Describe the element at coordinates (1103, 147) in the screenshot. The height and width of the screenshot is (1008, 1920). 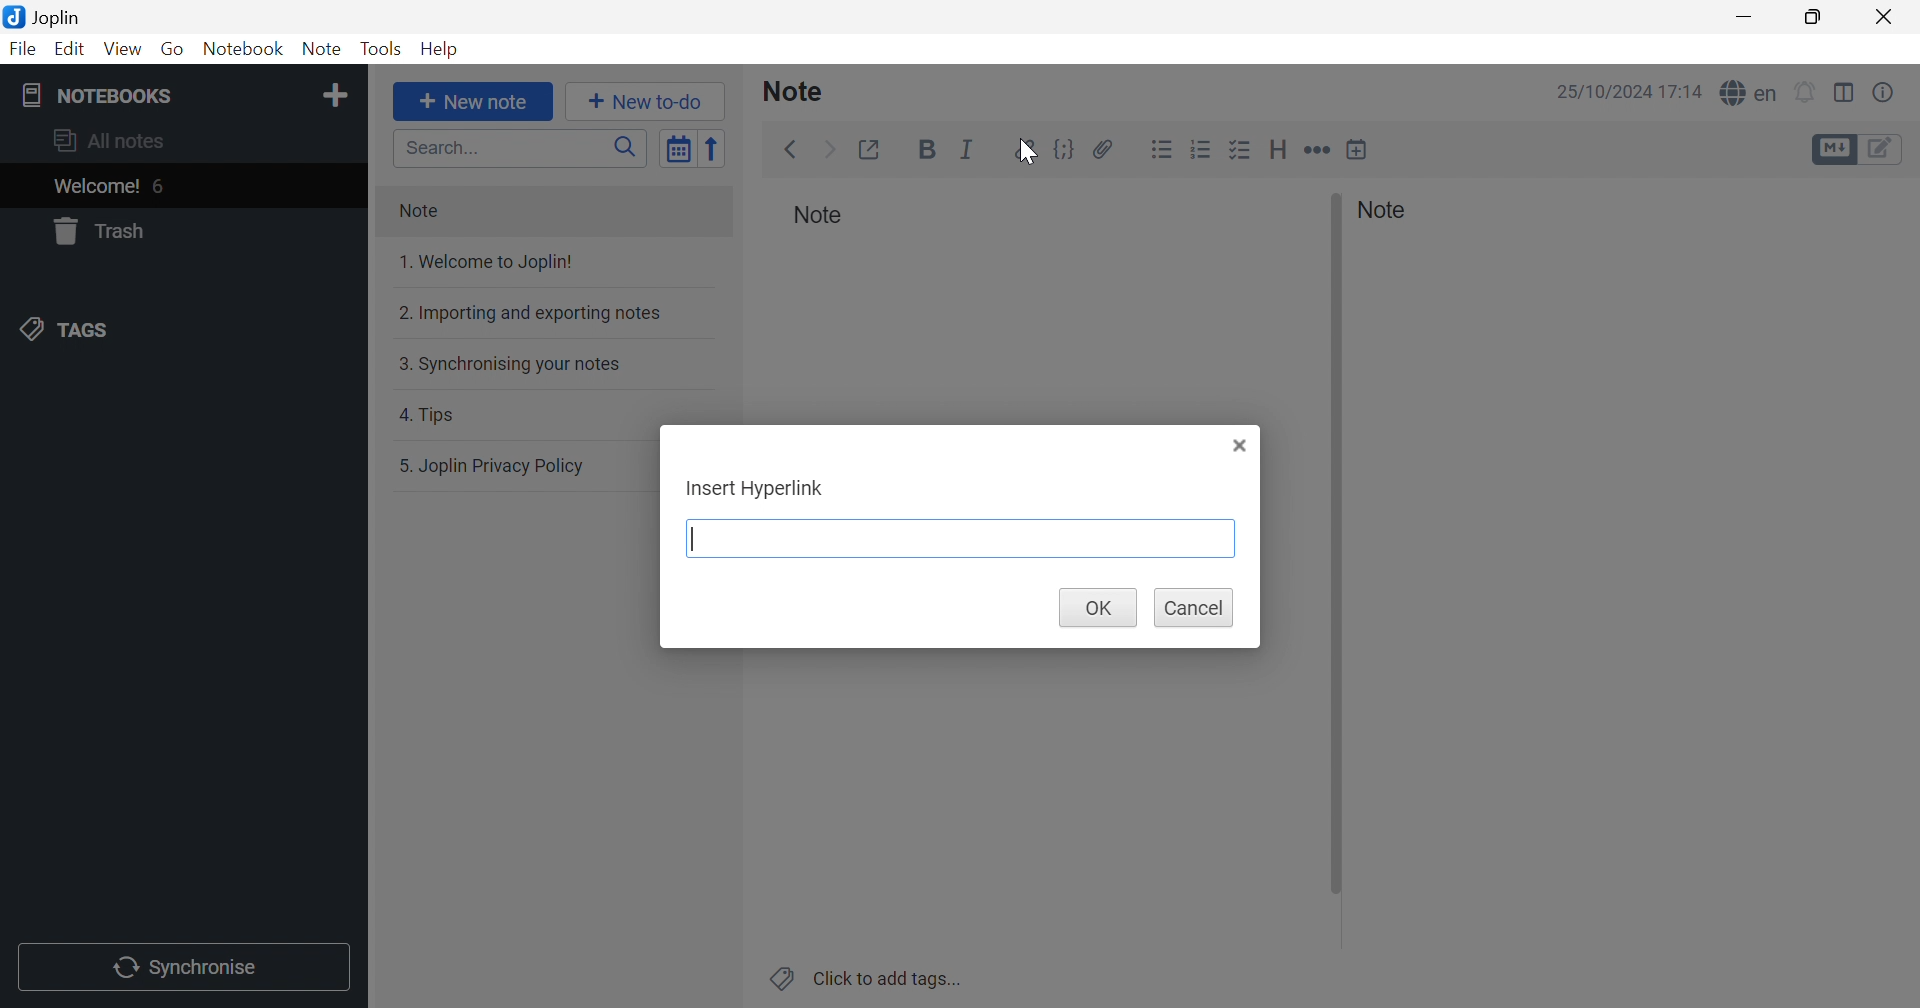
I see `Attach file` at that location.